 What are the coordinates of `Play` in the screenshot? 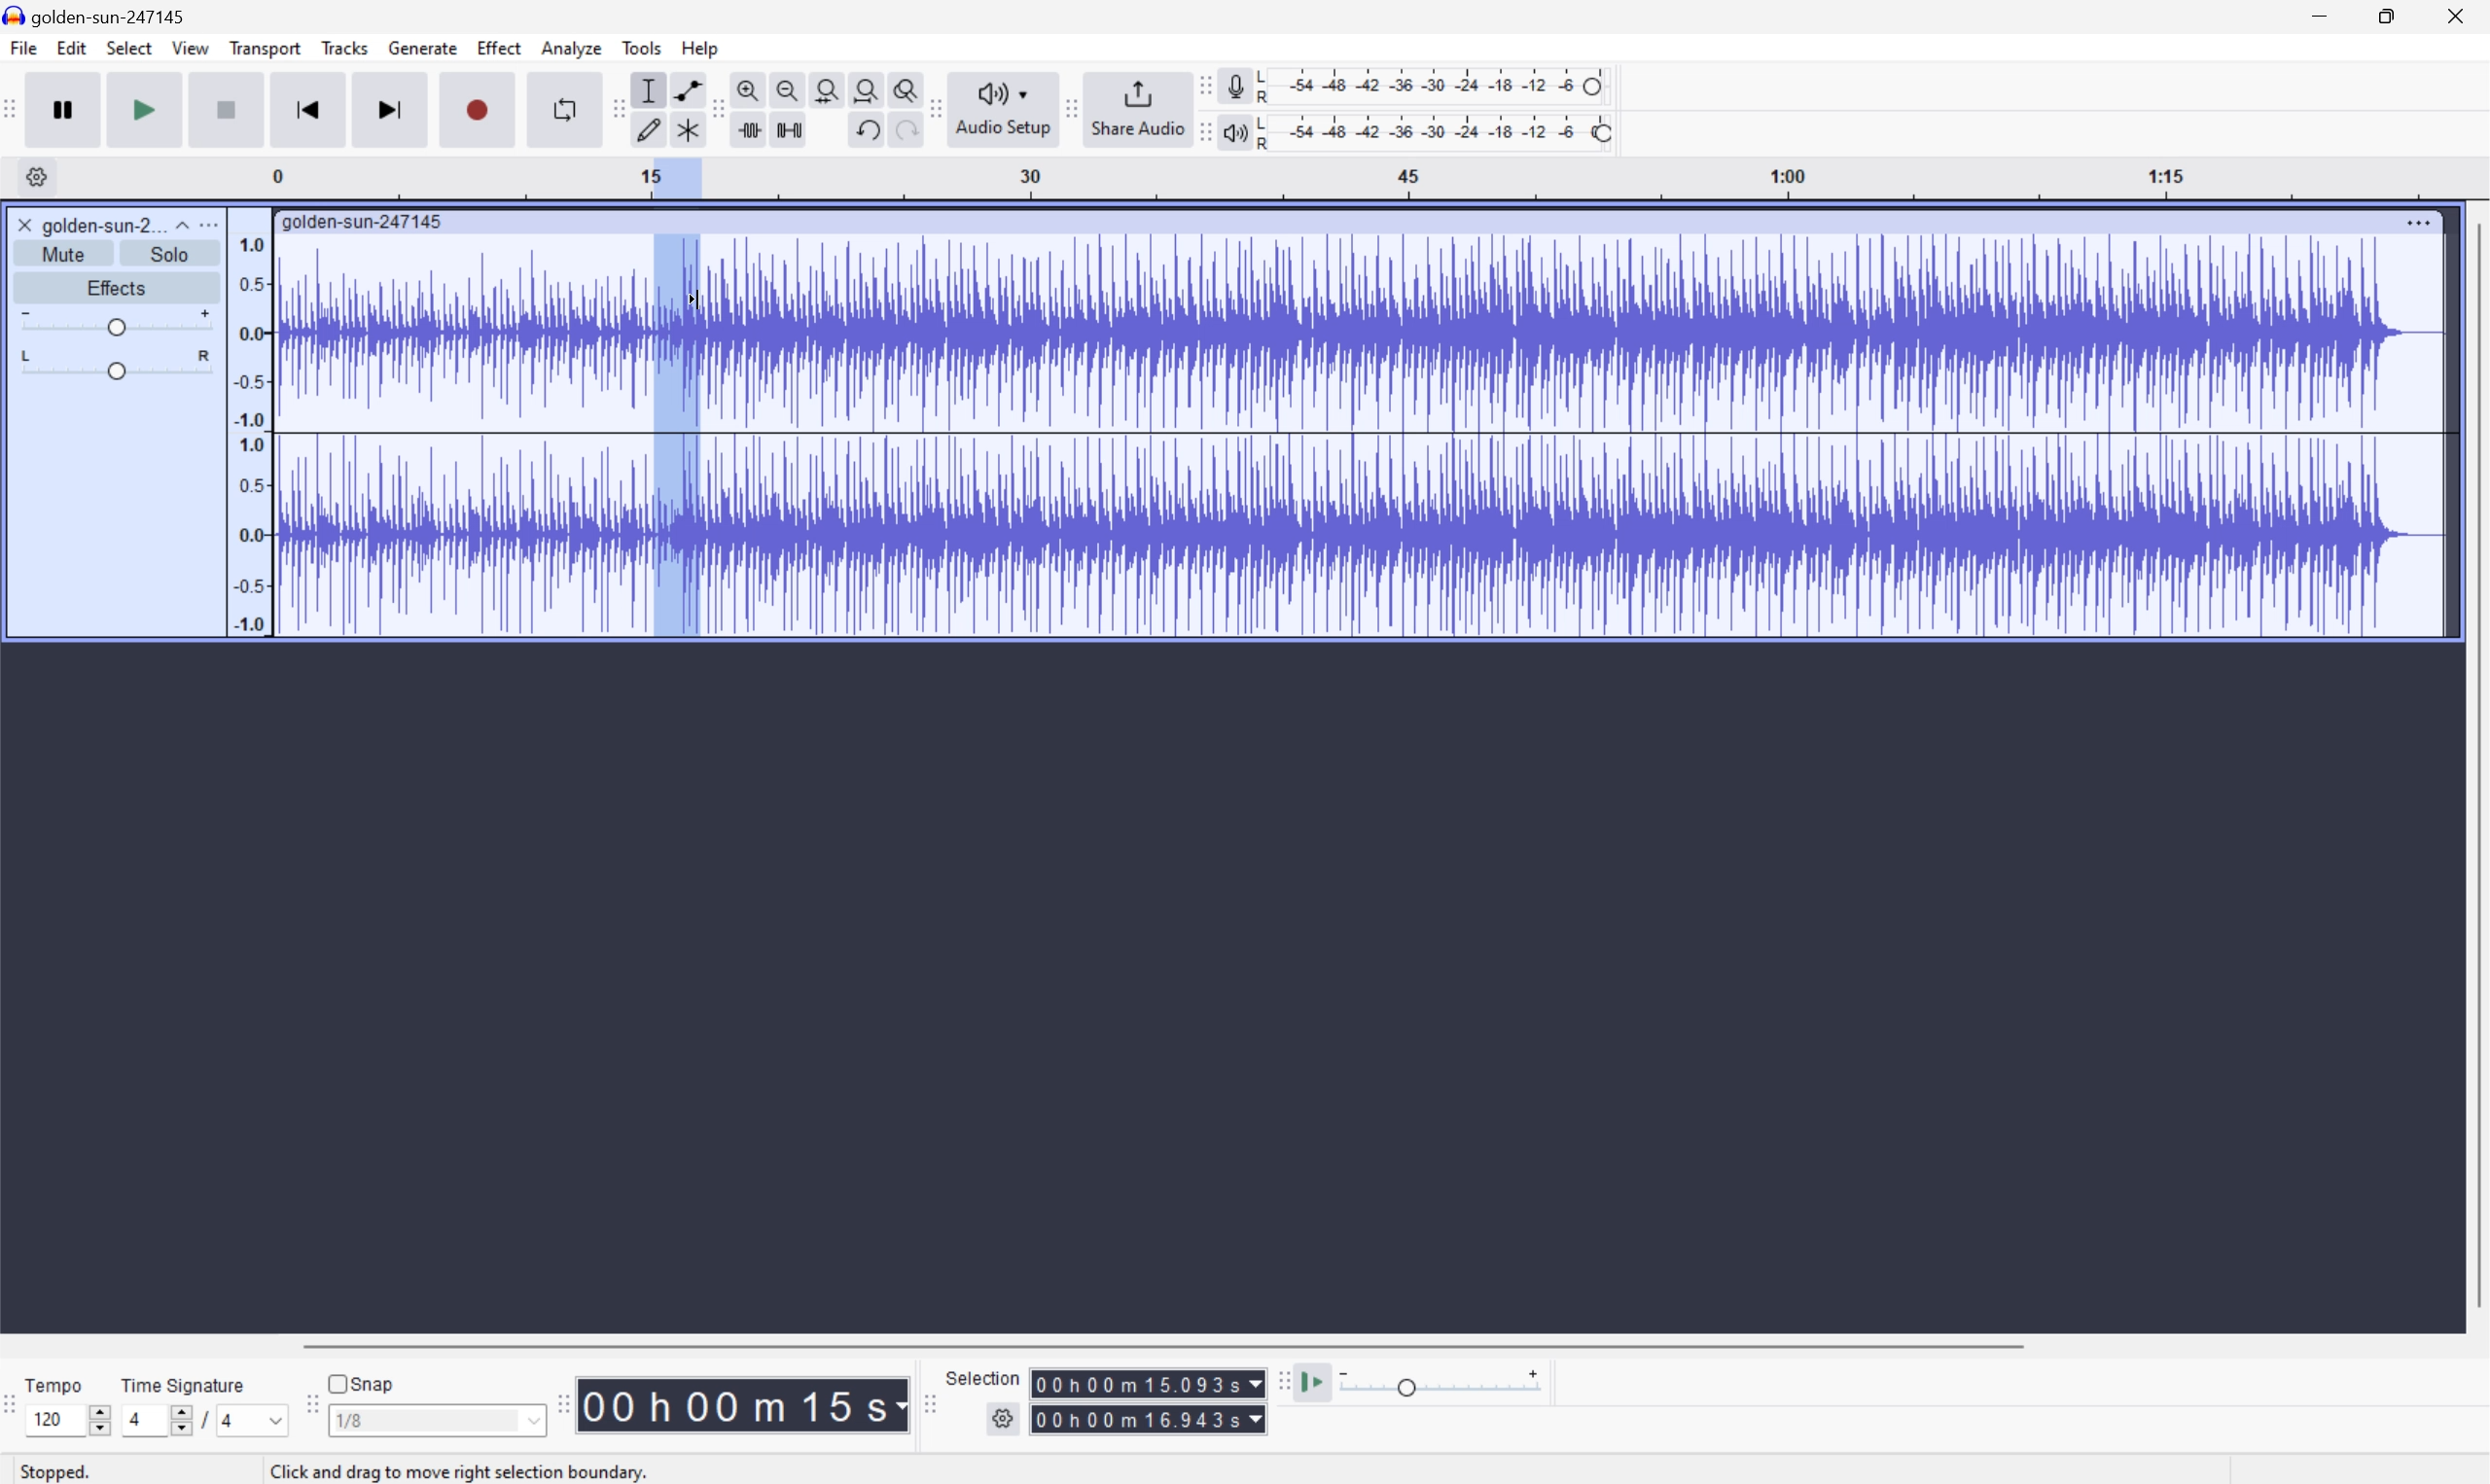 It's located at (146, 110).